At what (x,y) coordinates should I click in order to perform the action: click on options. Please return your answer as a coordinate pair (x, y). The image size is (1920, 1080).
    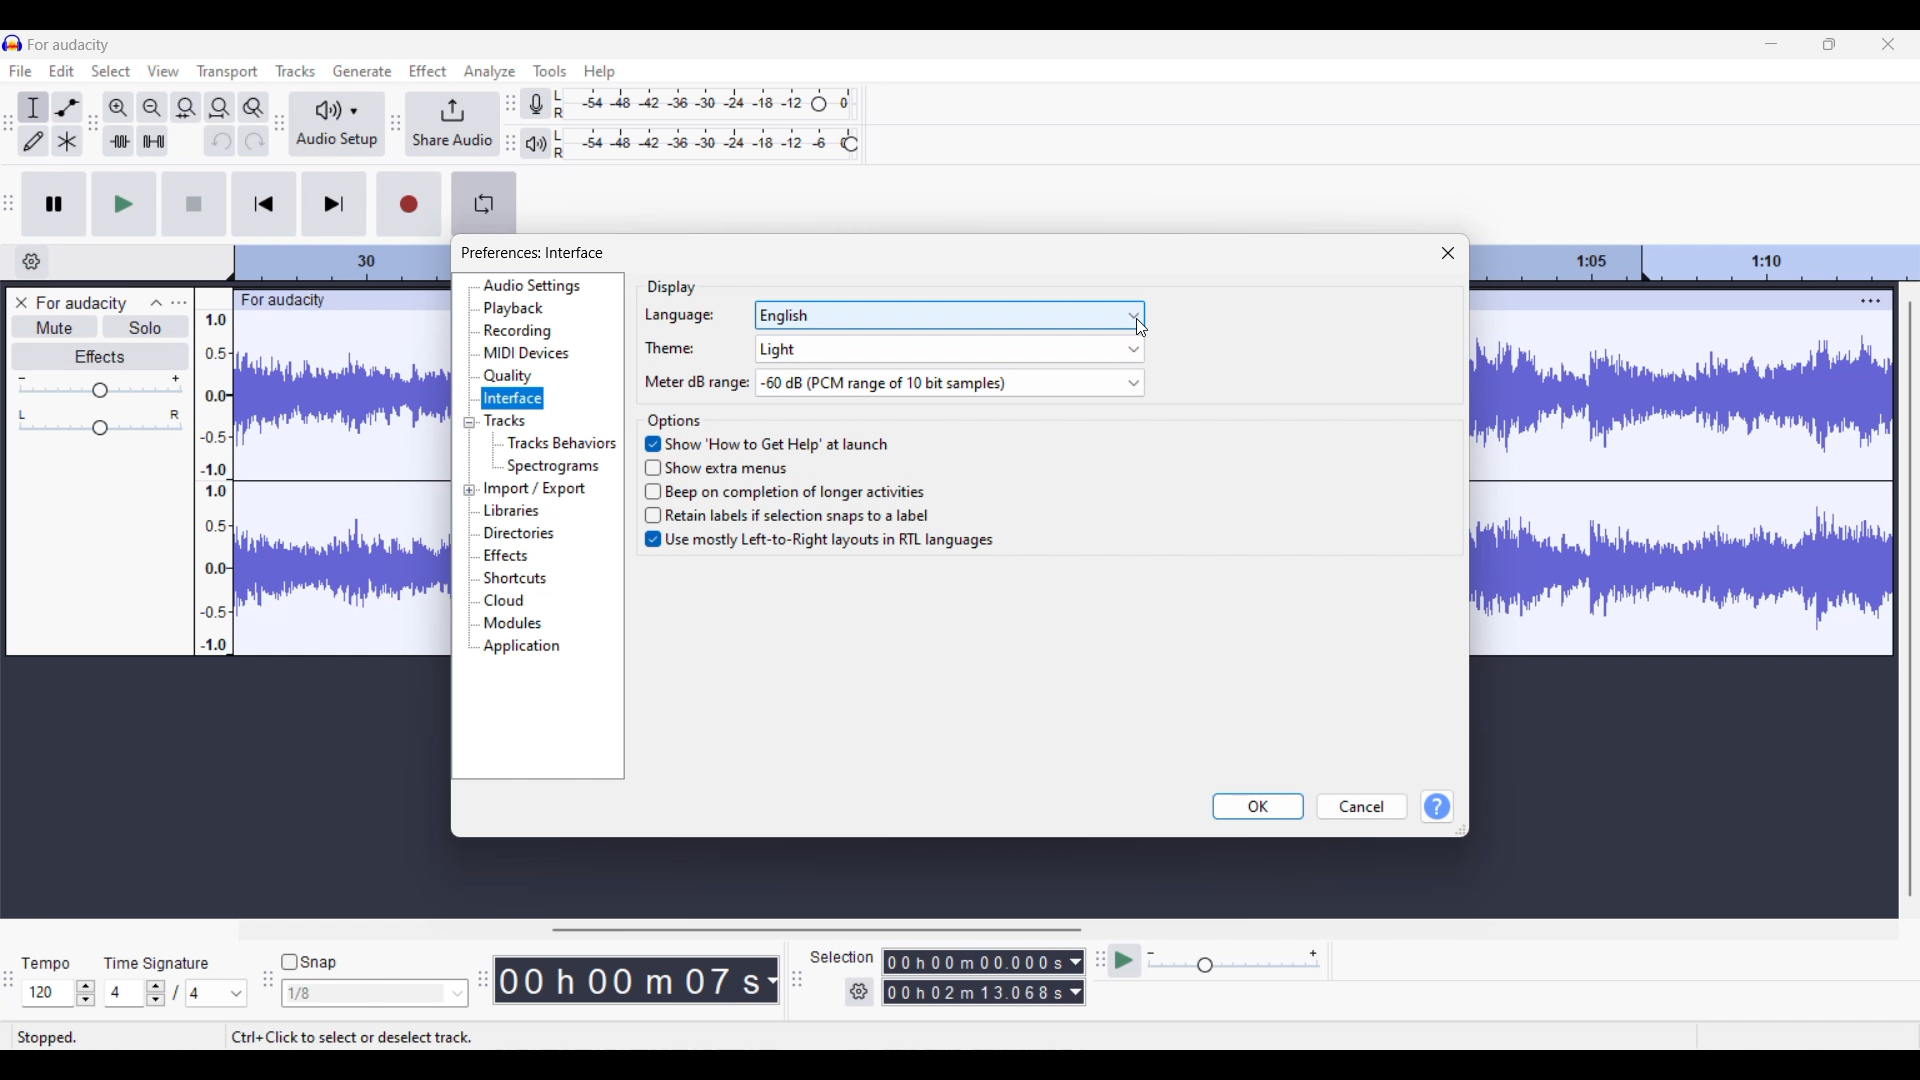
    Looking at the image, I should click on (674, 417).